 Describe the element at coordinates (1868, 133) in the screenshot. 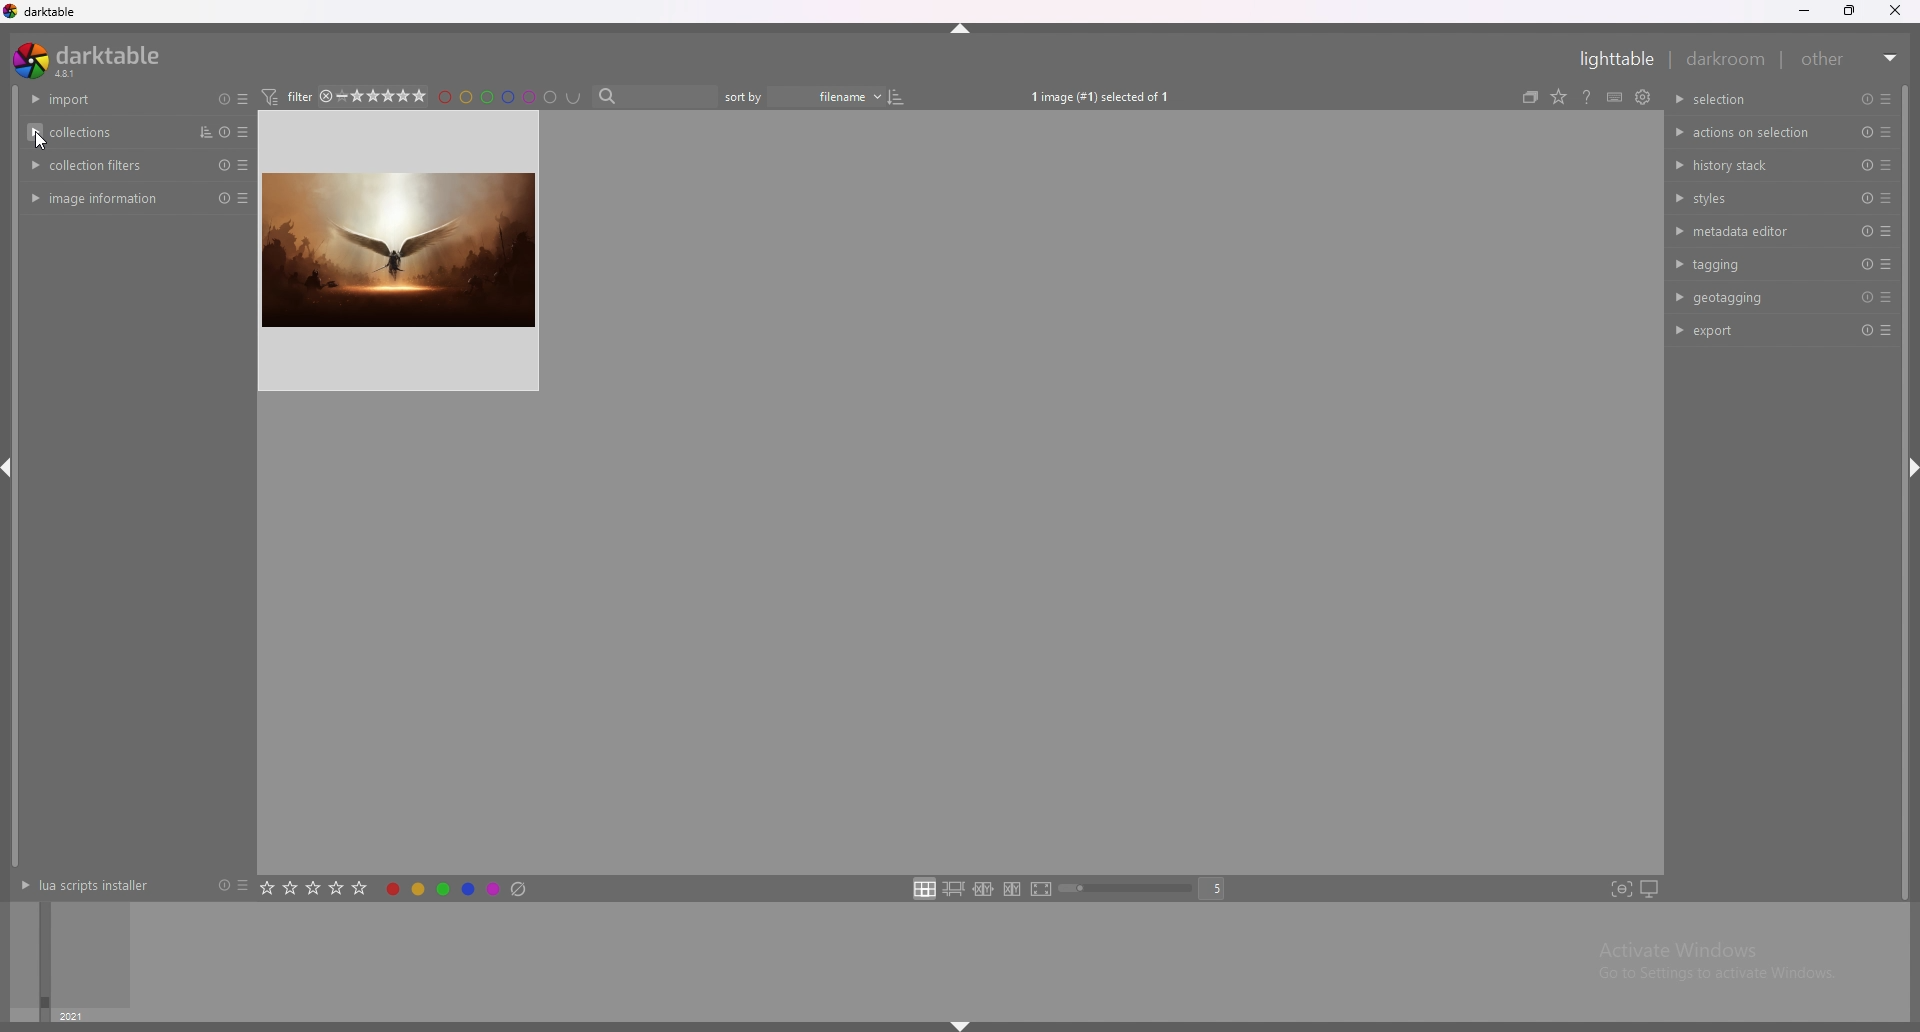

I see `reset` at that location.